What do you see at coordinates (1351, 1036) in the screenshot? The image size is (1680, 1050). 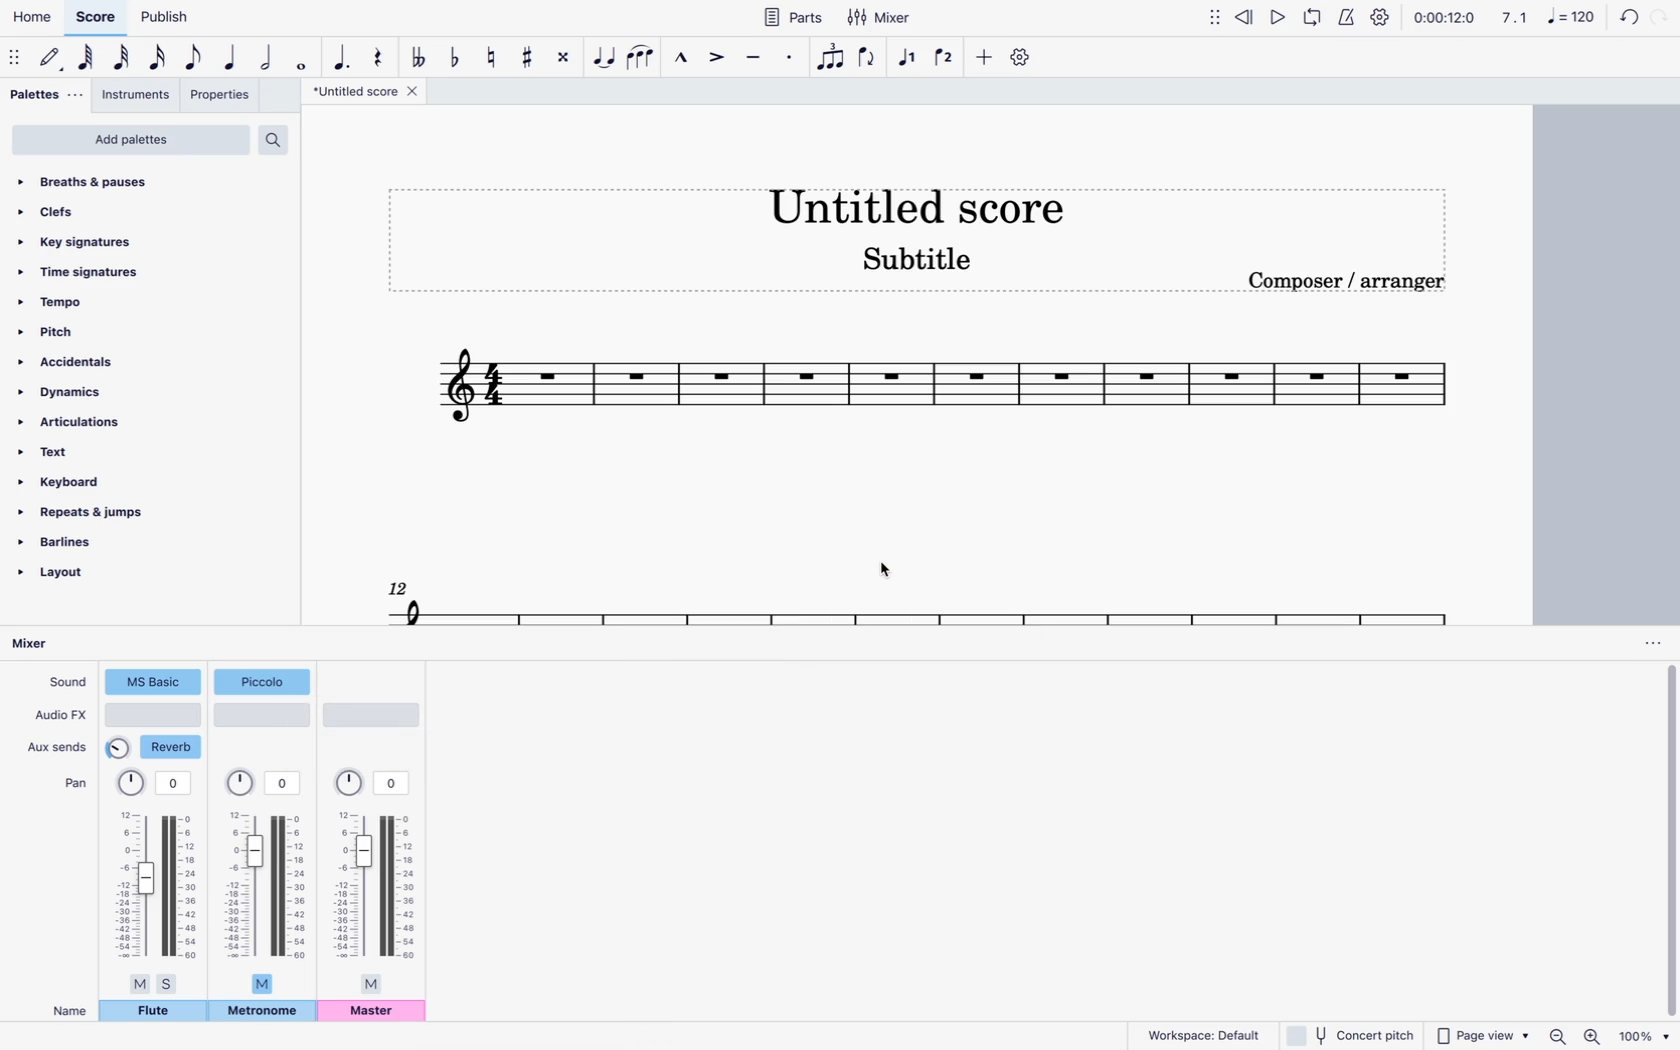 I see `concert pitch` at bounding box center [1351, 1036].